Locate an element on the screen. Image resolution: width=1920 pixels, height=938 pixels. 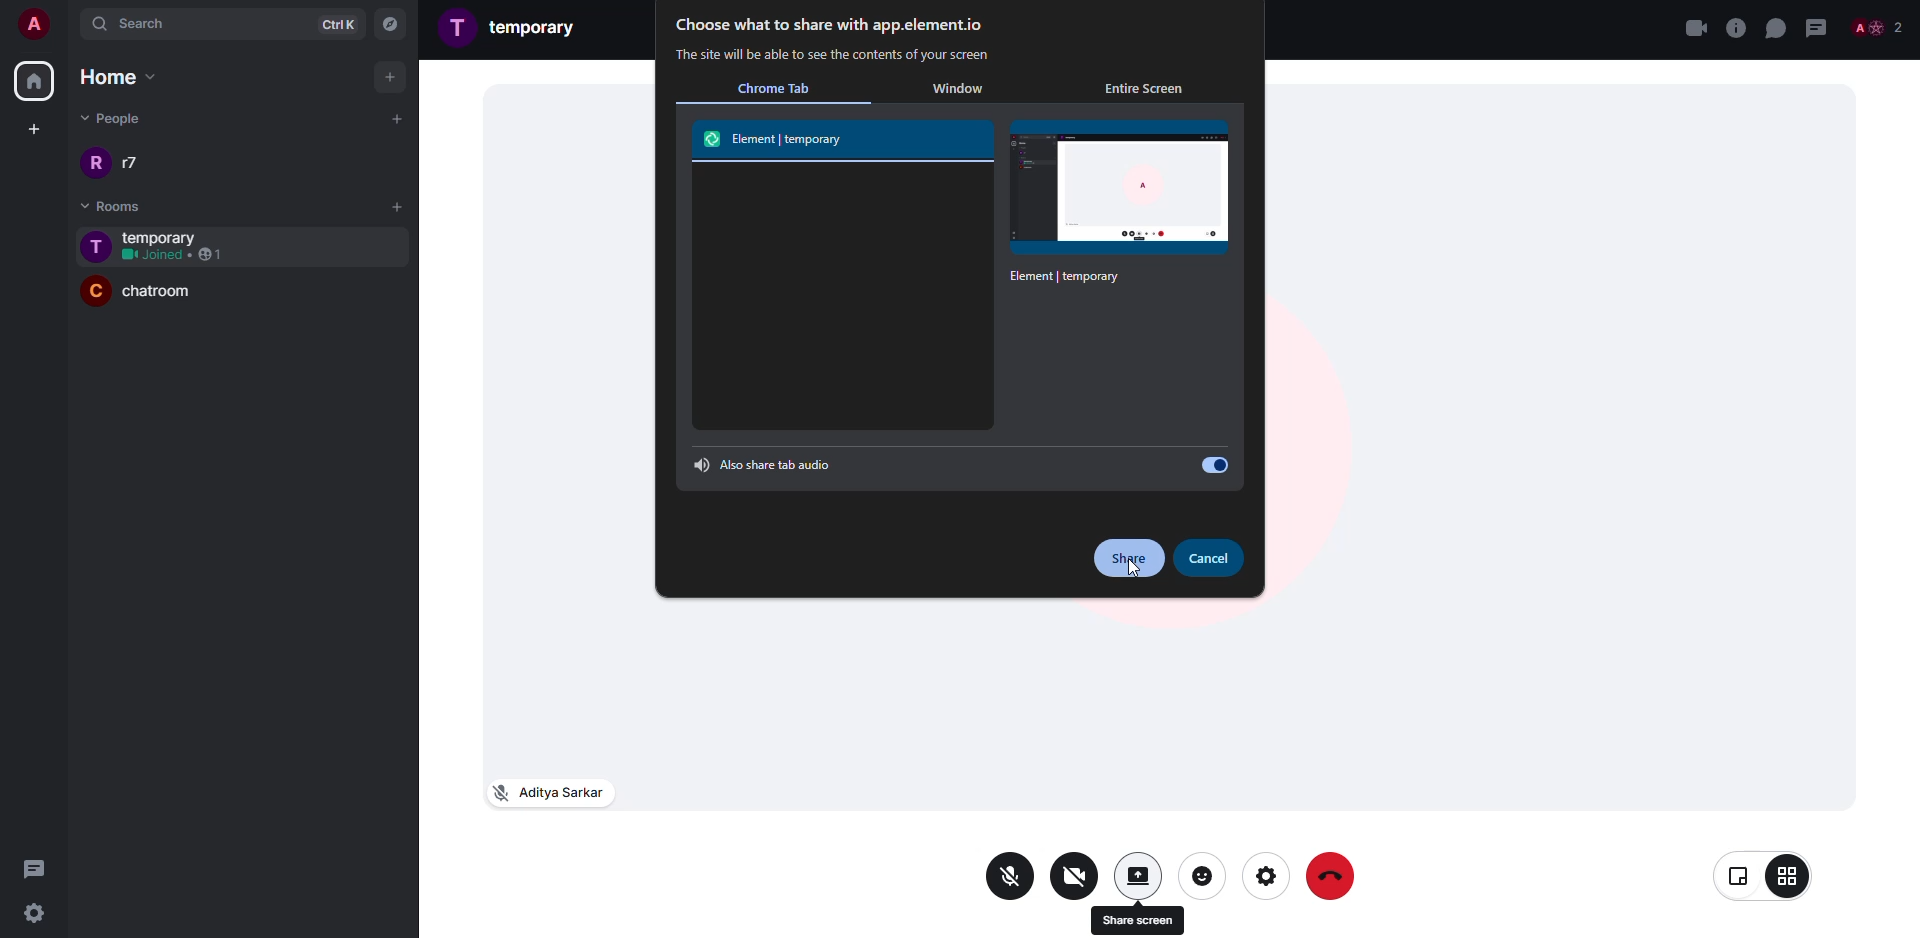
mic off is located at coordinates (547, 791).